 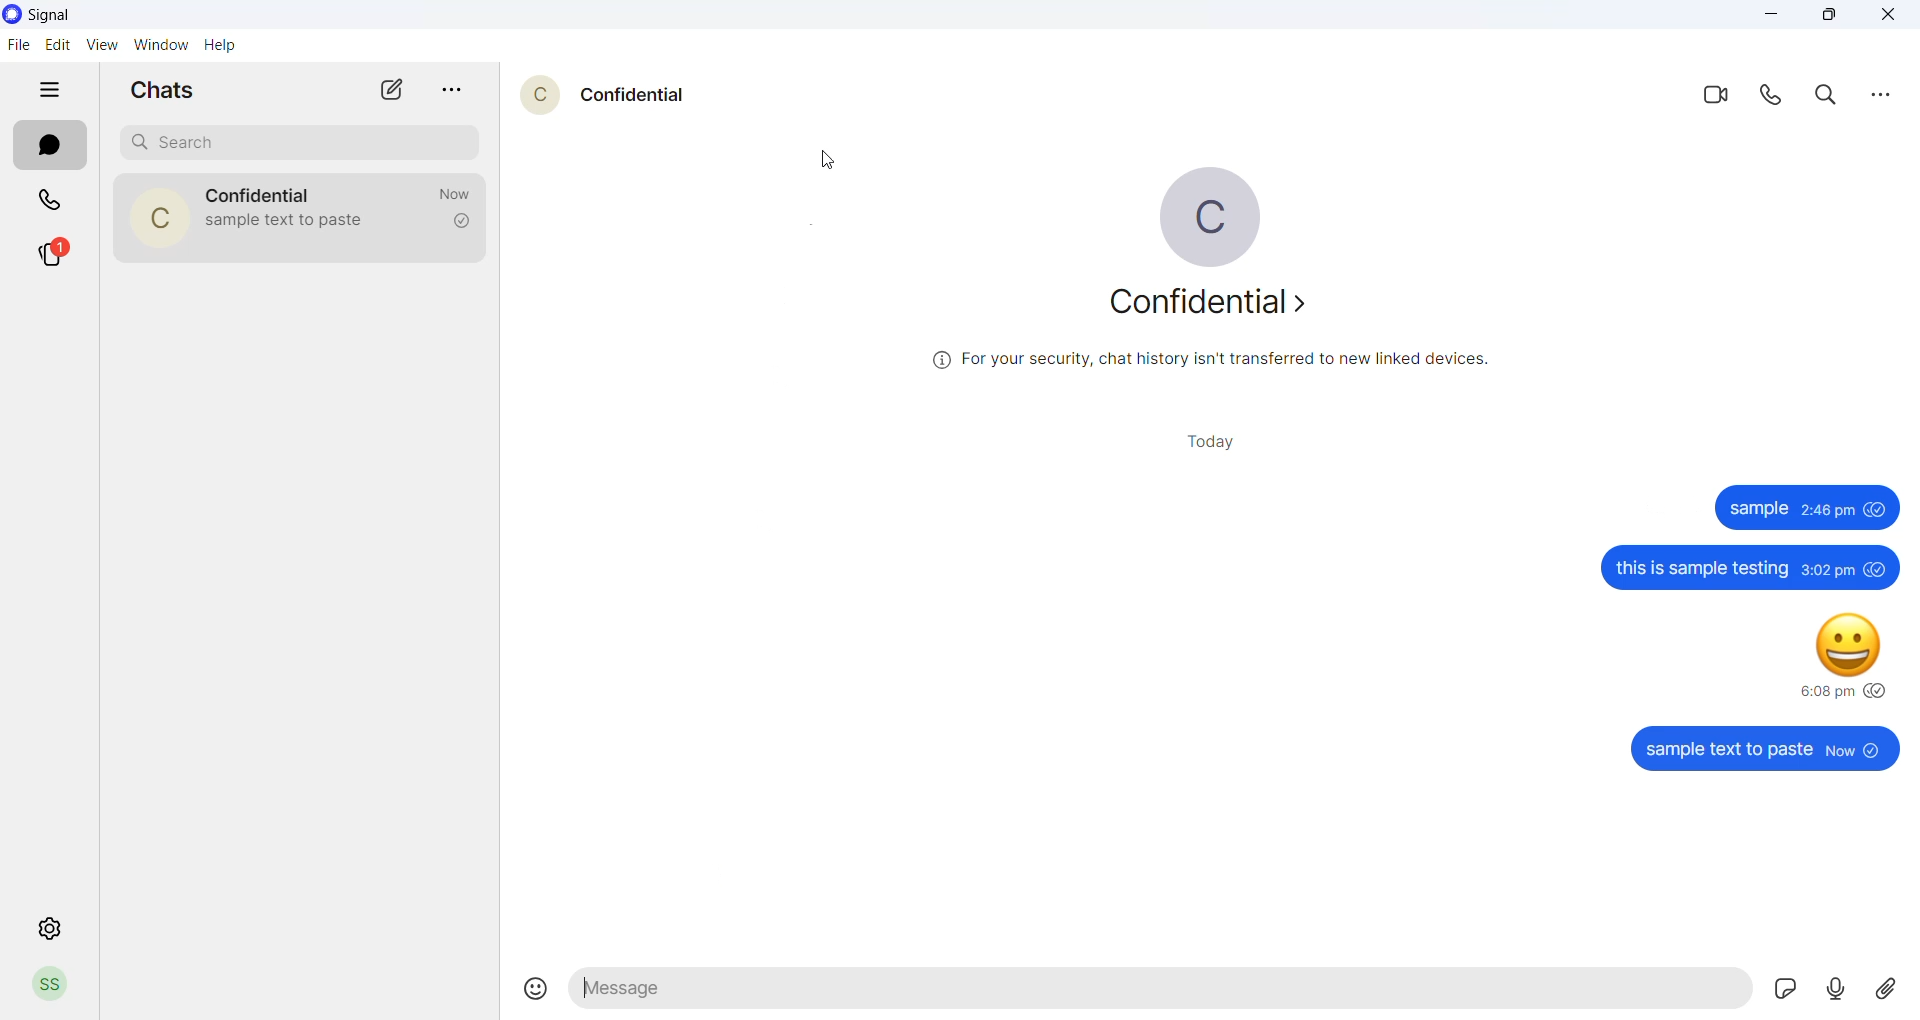 I want to click on calls, so click(x=52, y=203).